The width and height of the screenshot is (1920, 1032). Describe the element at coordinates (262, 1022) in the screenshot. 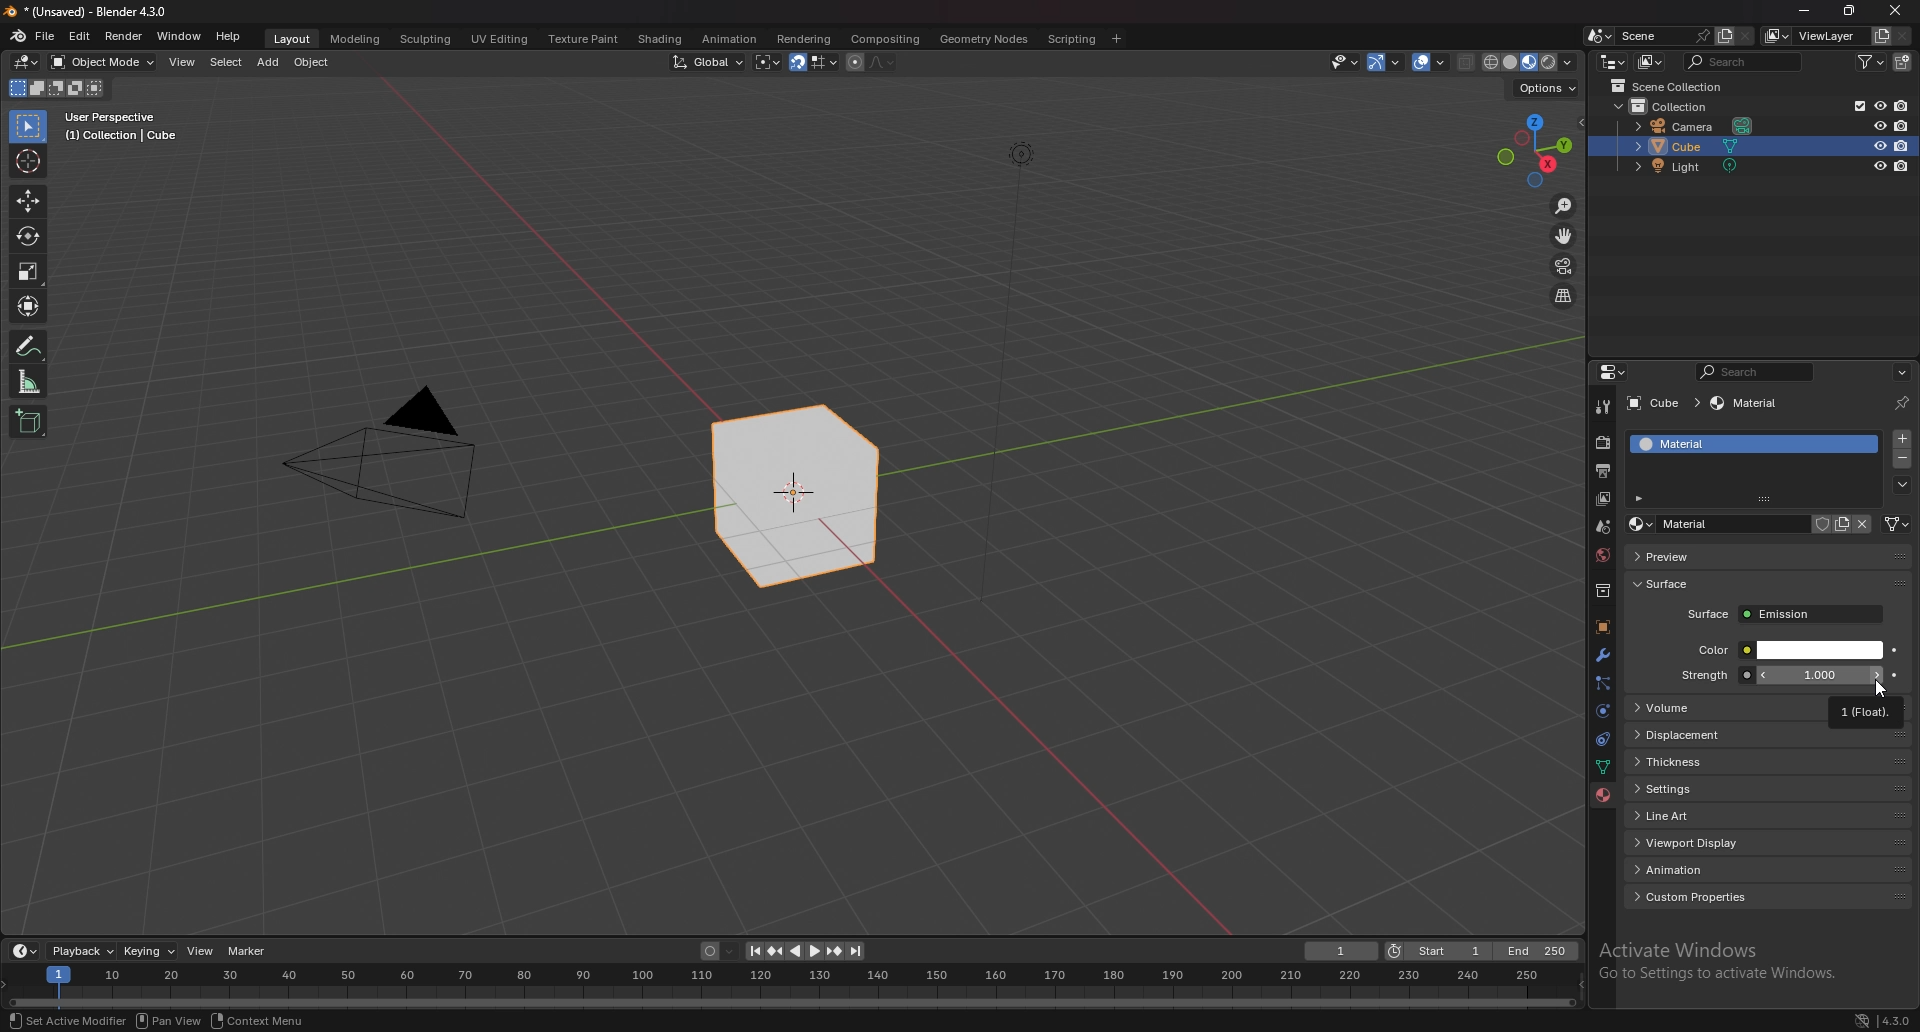

I see `` at that location.